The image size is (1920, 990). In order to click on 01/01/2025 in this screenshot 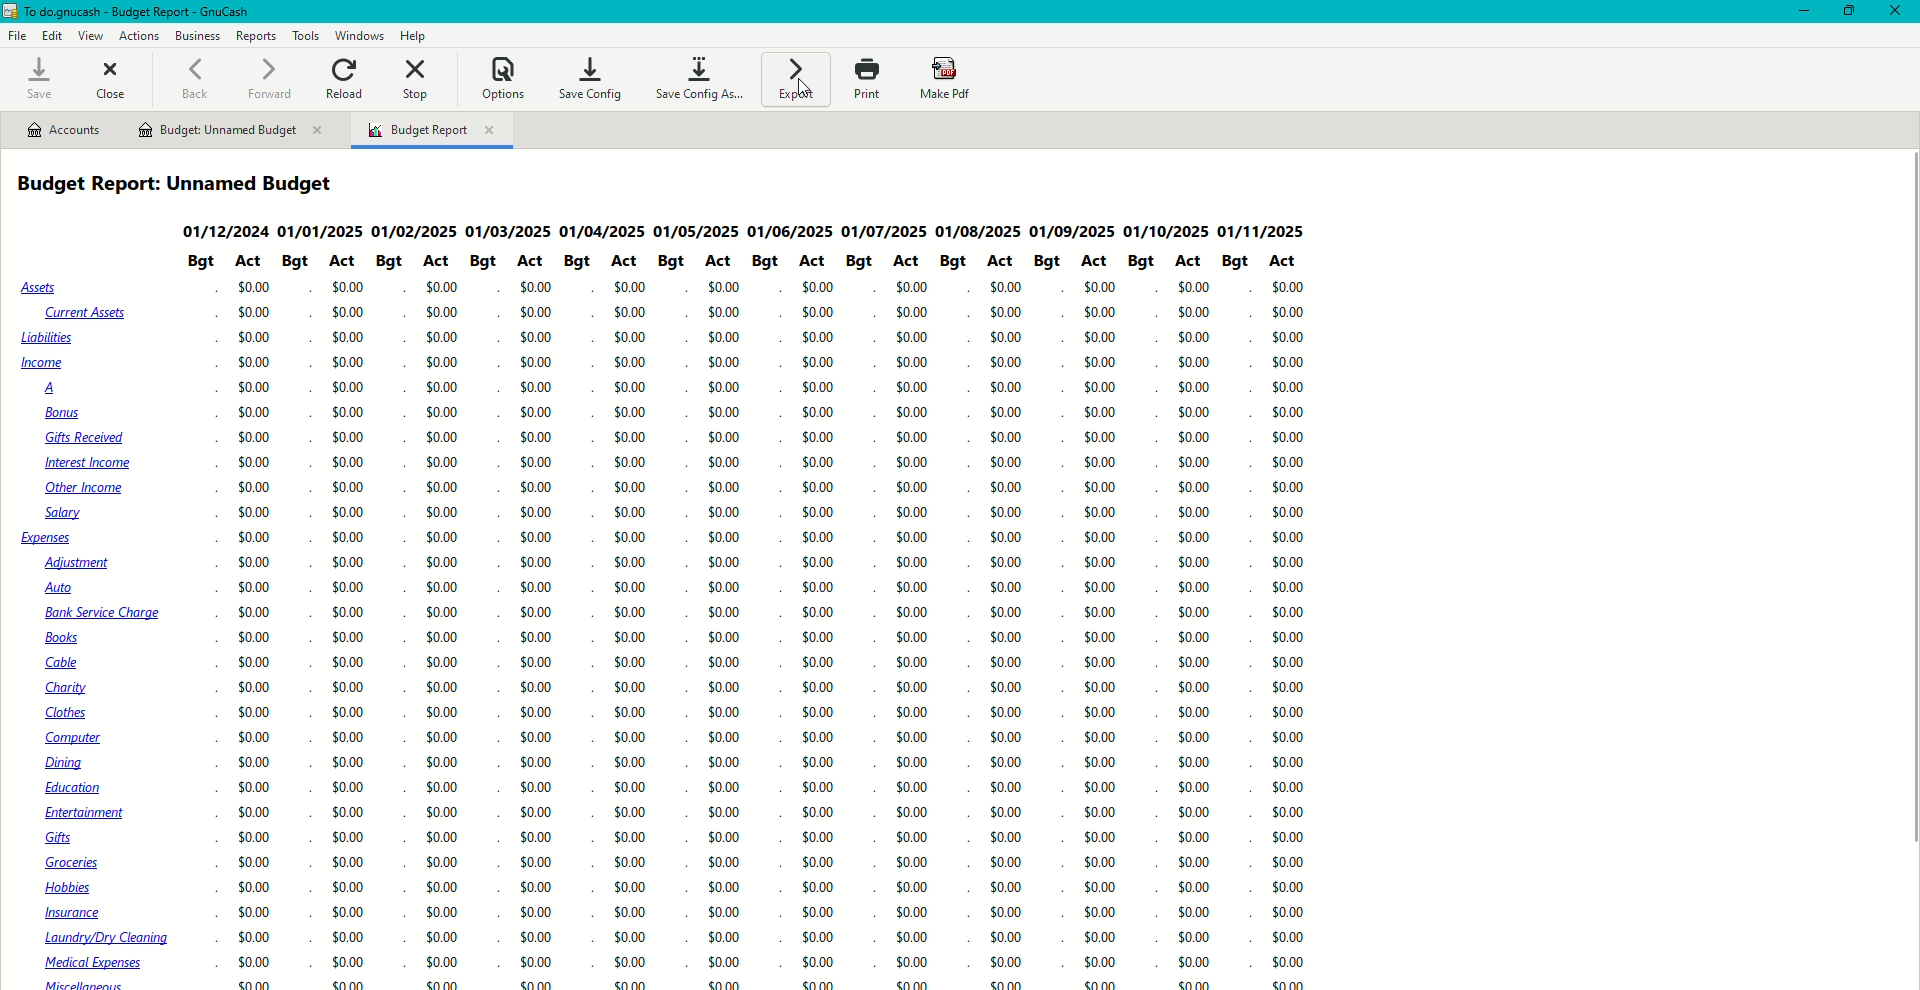, I will do `click(321, 232)`.